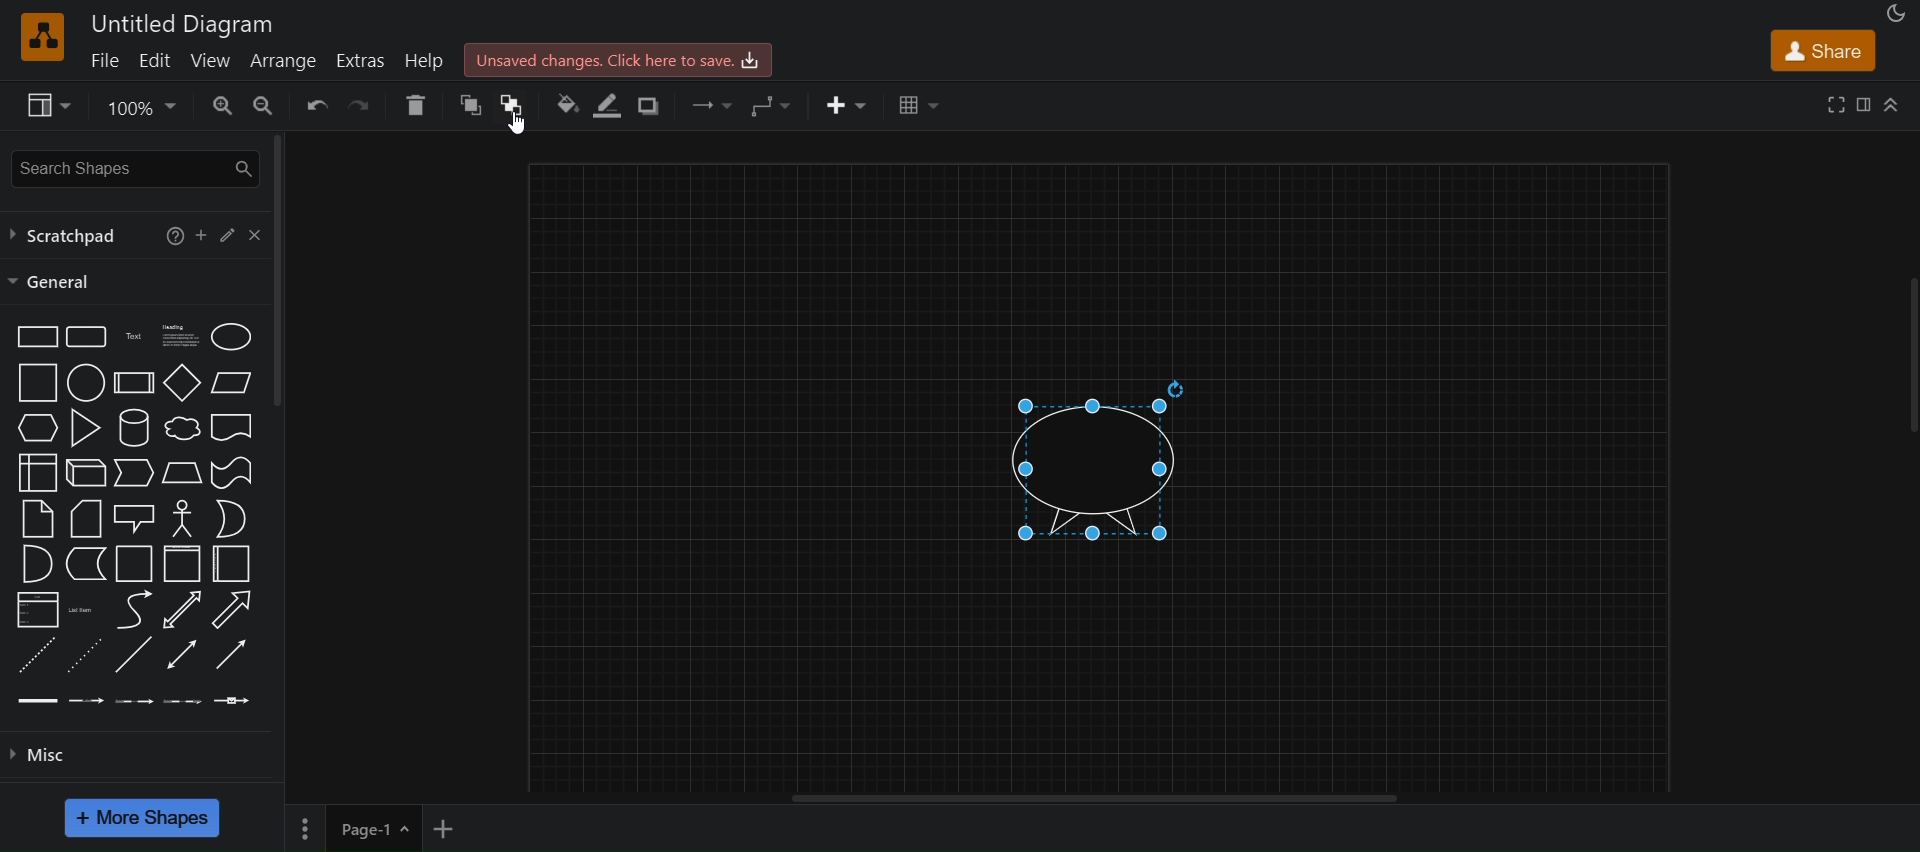  I want to click on appearance, so click(1897, 13).